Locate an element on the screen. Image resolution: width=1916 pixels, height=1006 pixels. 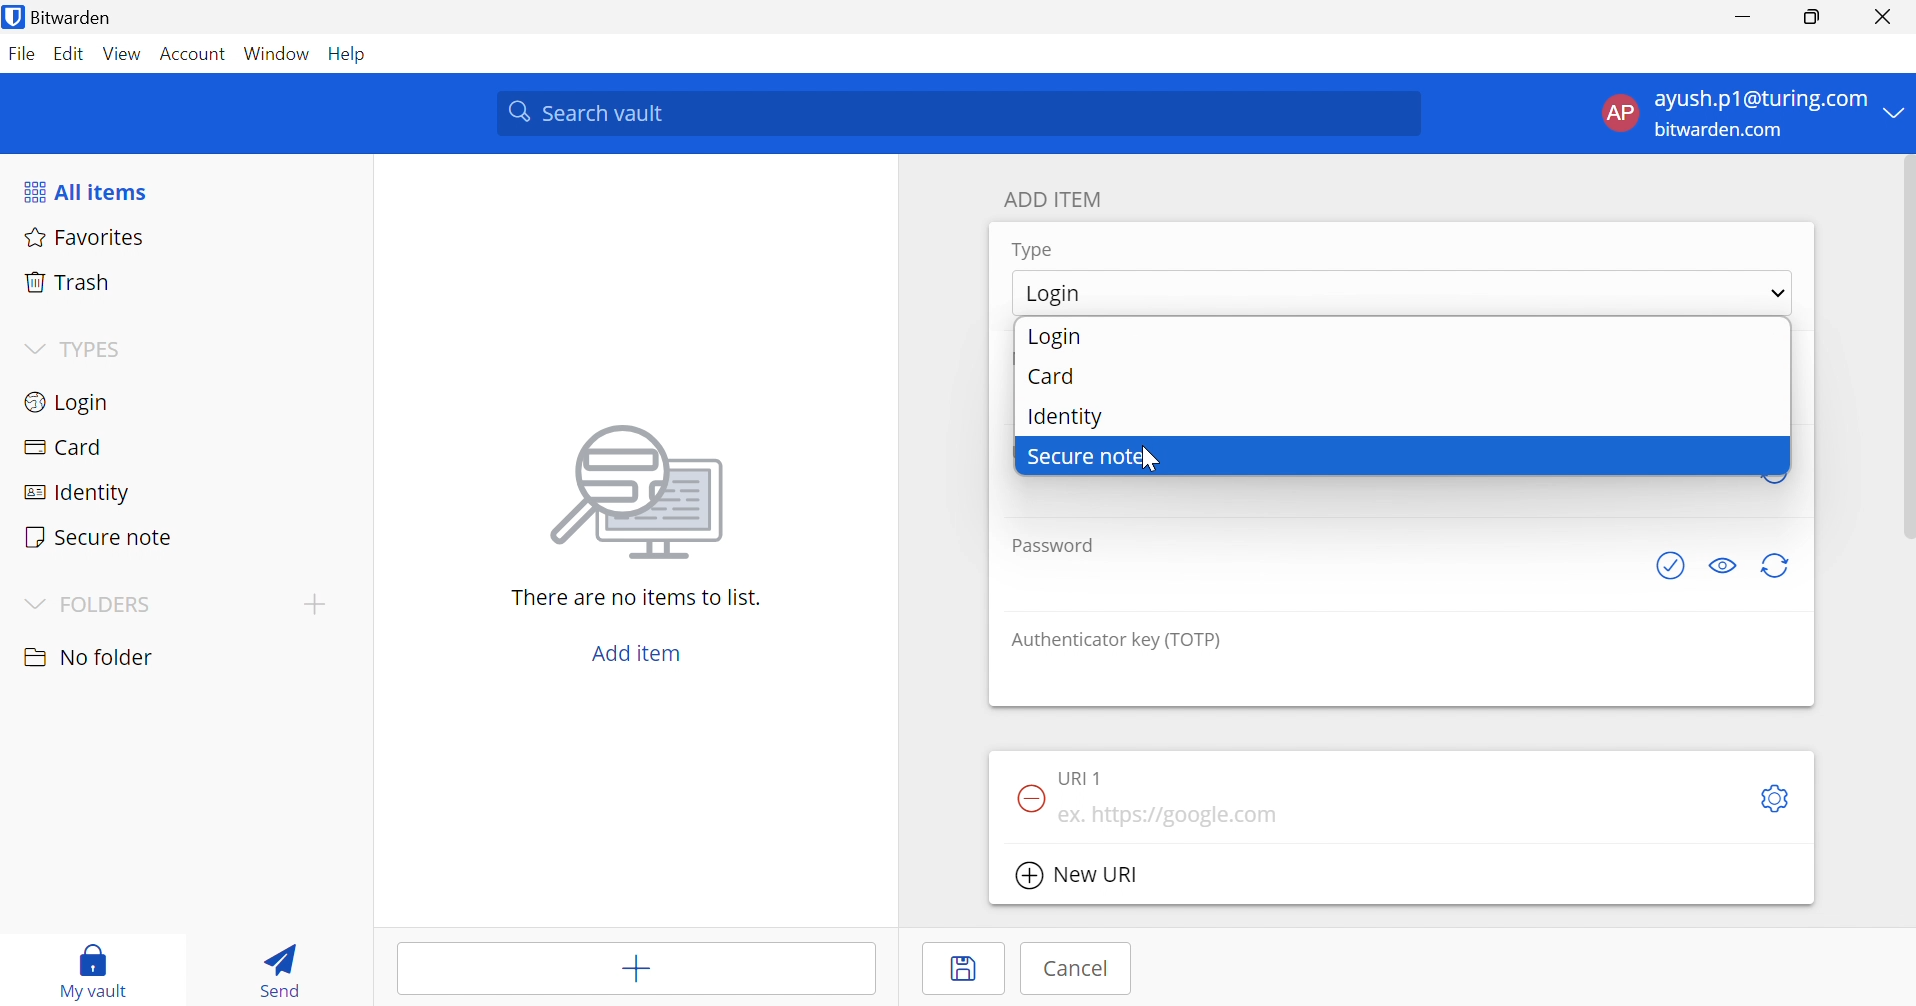
AP is located at coordinates (1617, 112).